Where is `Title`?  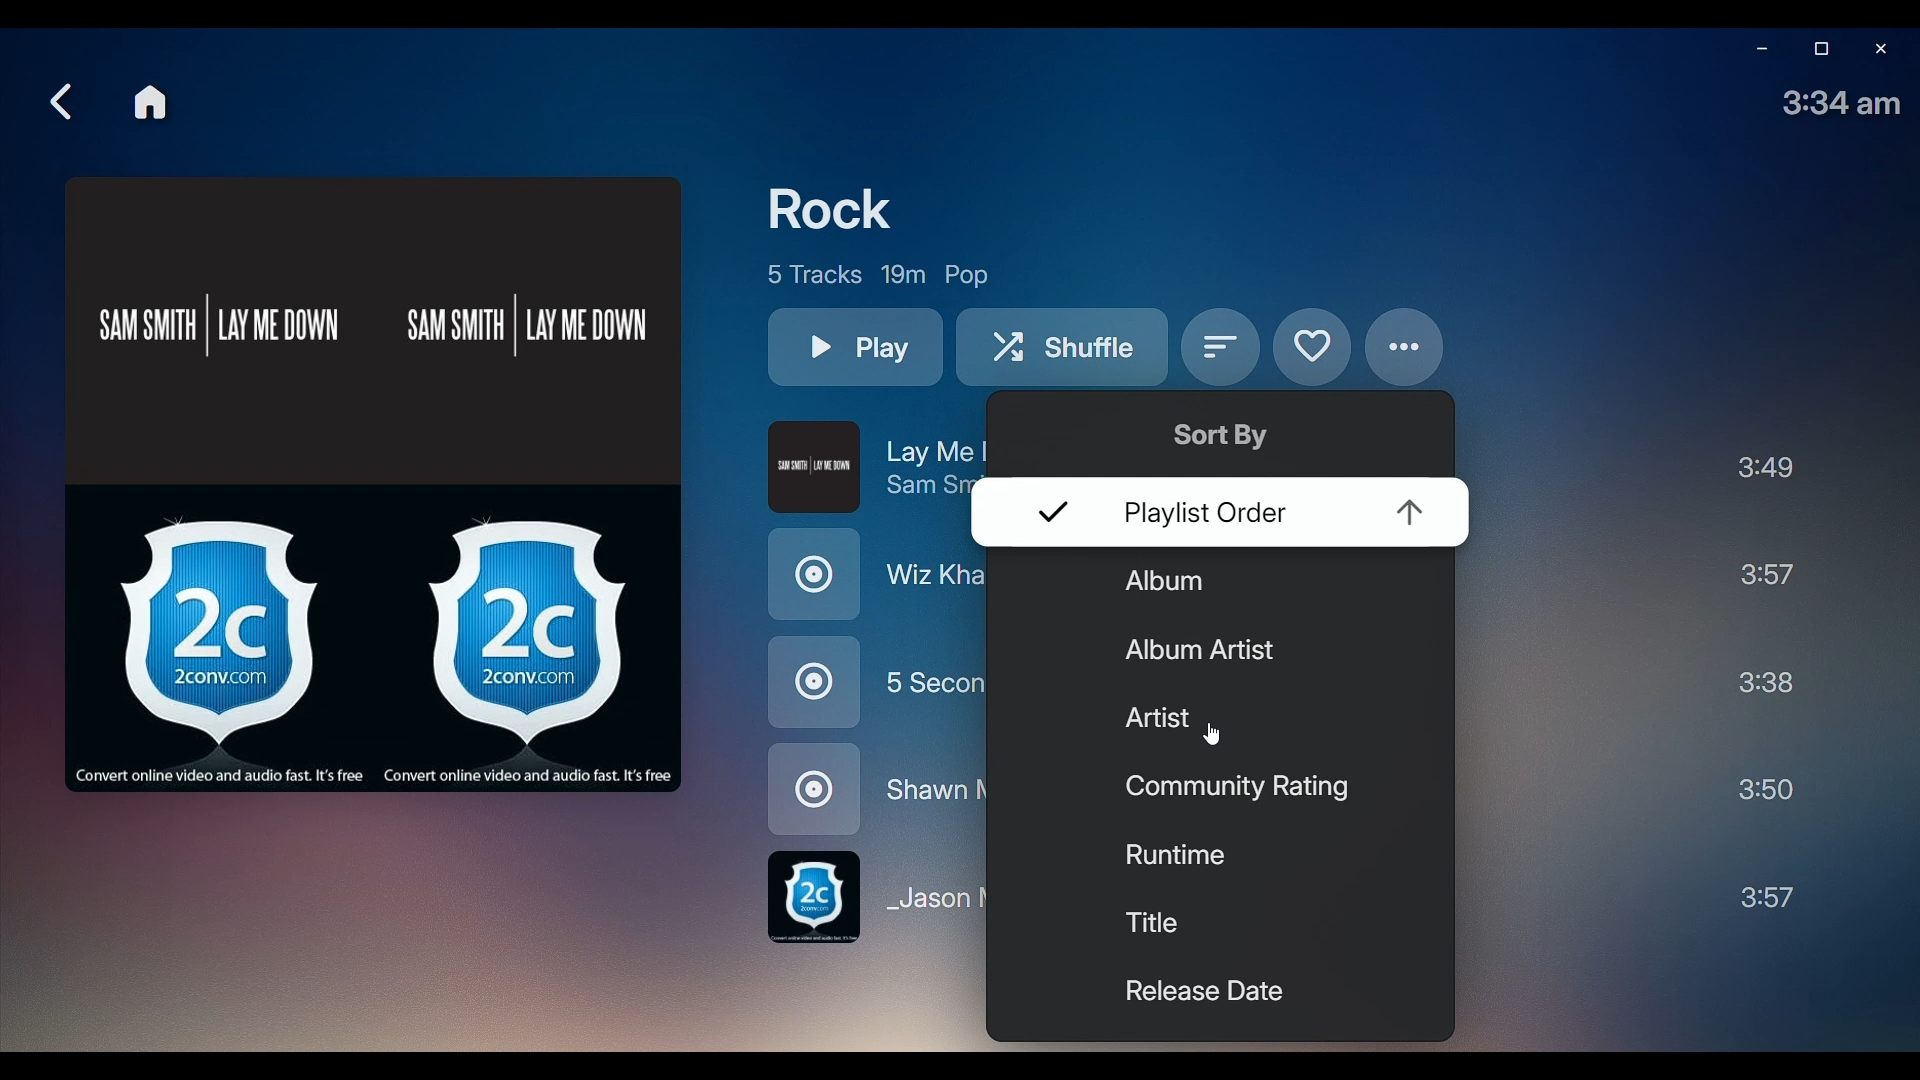 Title is located at coordinates (1169, 925).